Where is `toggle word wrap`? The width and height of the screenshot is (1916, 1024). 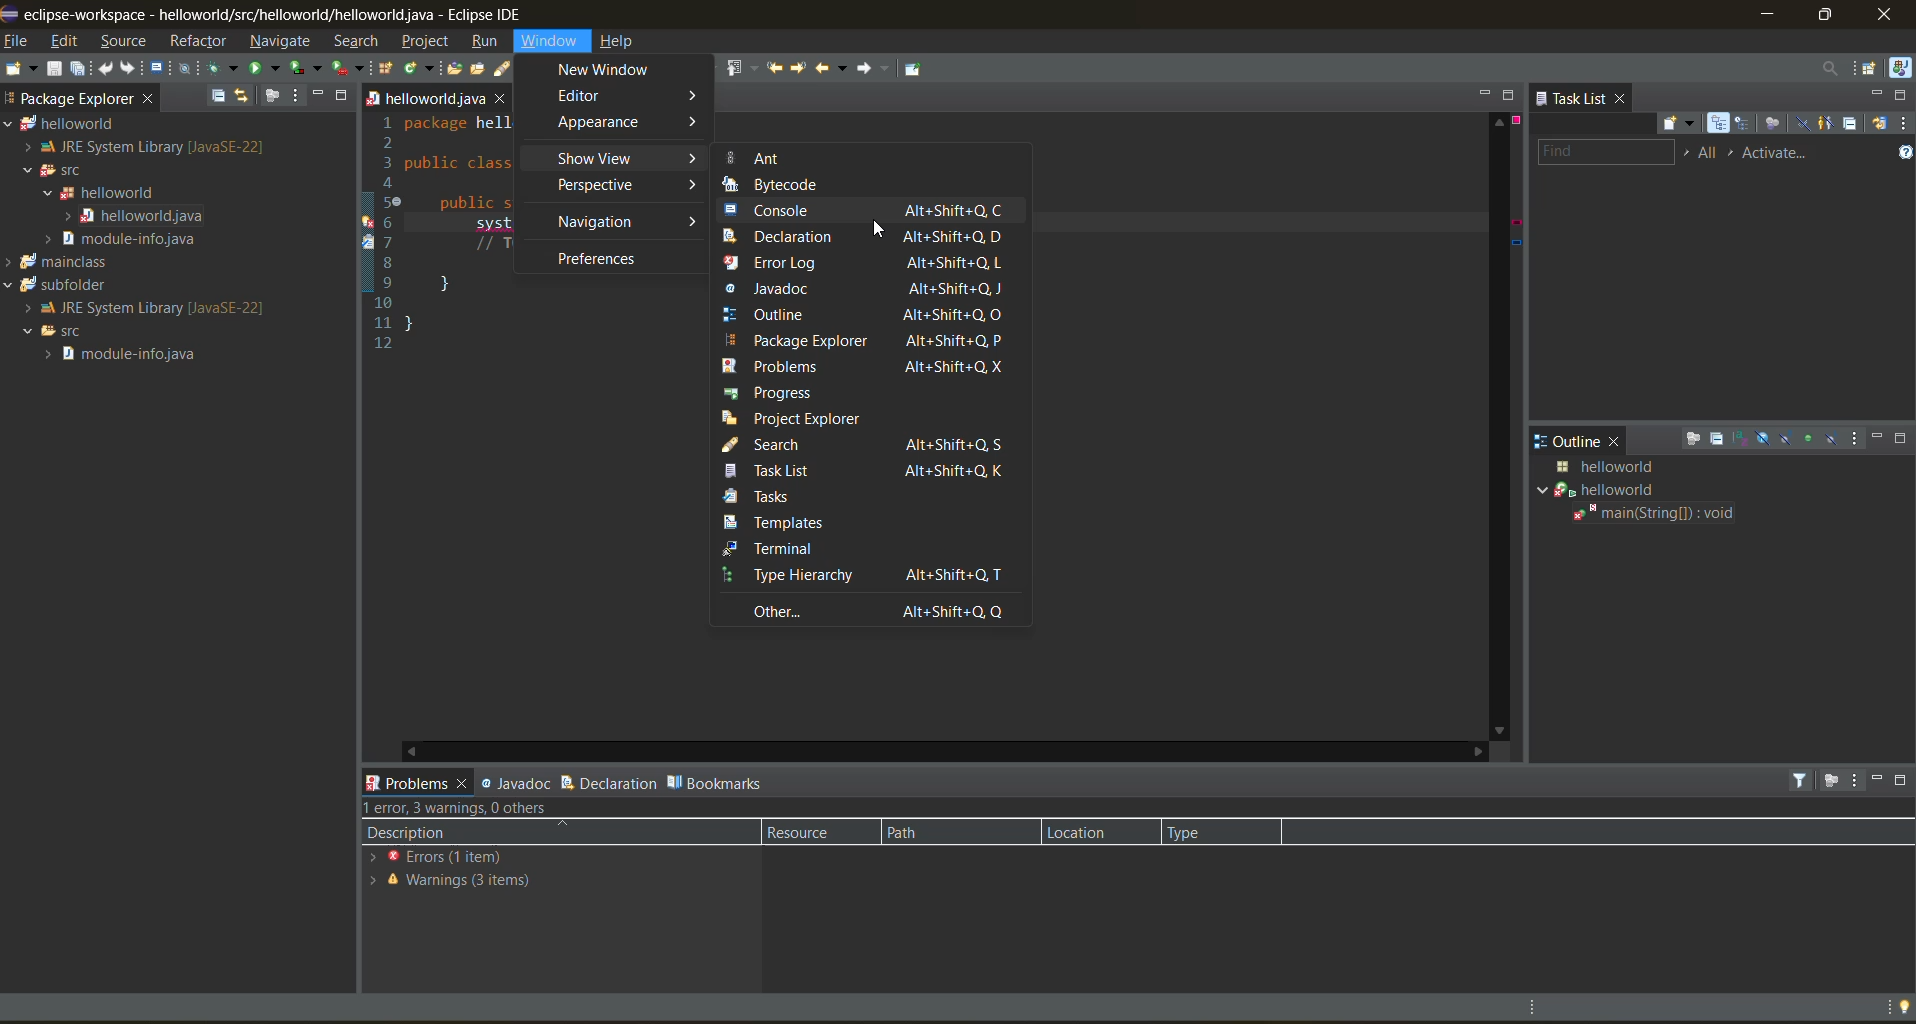
toggle word wrap is located at coordinates (614, 68).